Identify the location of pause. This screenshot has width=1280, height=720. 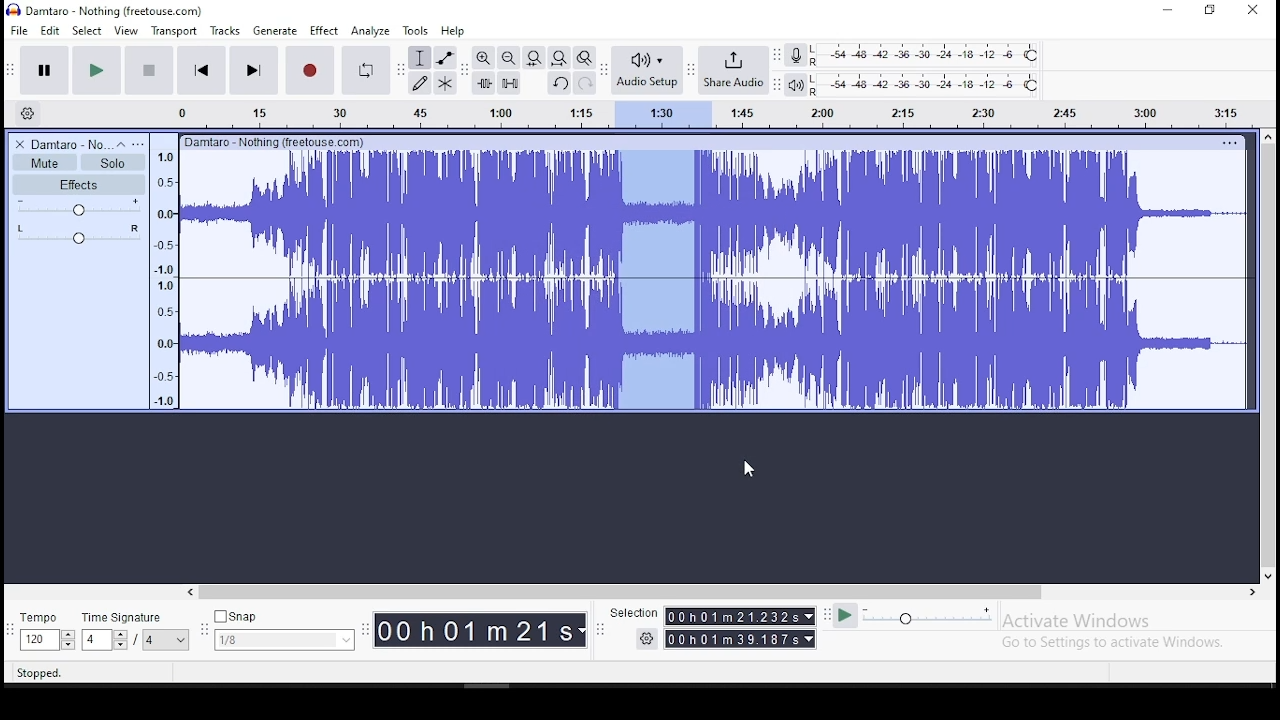
(46, 71).